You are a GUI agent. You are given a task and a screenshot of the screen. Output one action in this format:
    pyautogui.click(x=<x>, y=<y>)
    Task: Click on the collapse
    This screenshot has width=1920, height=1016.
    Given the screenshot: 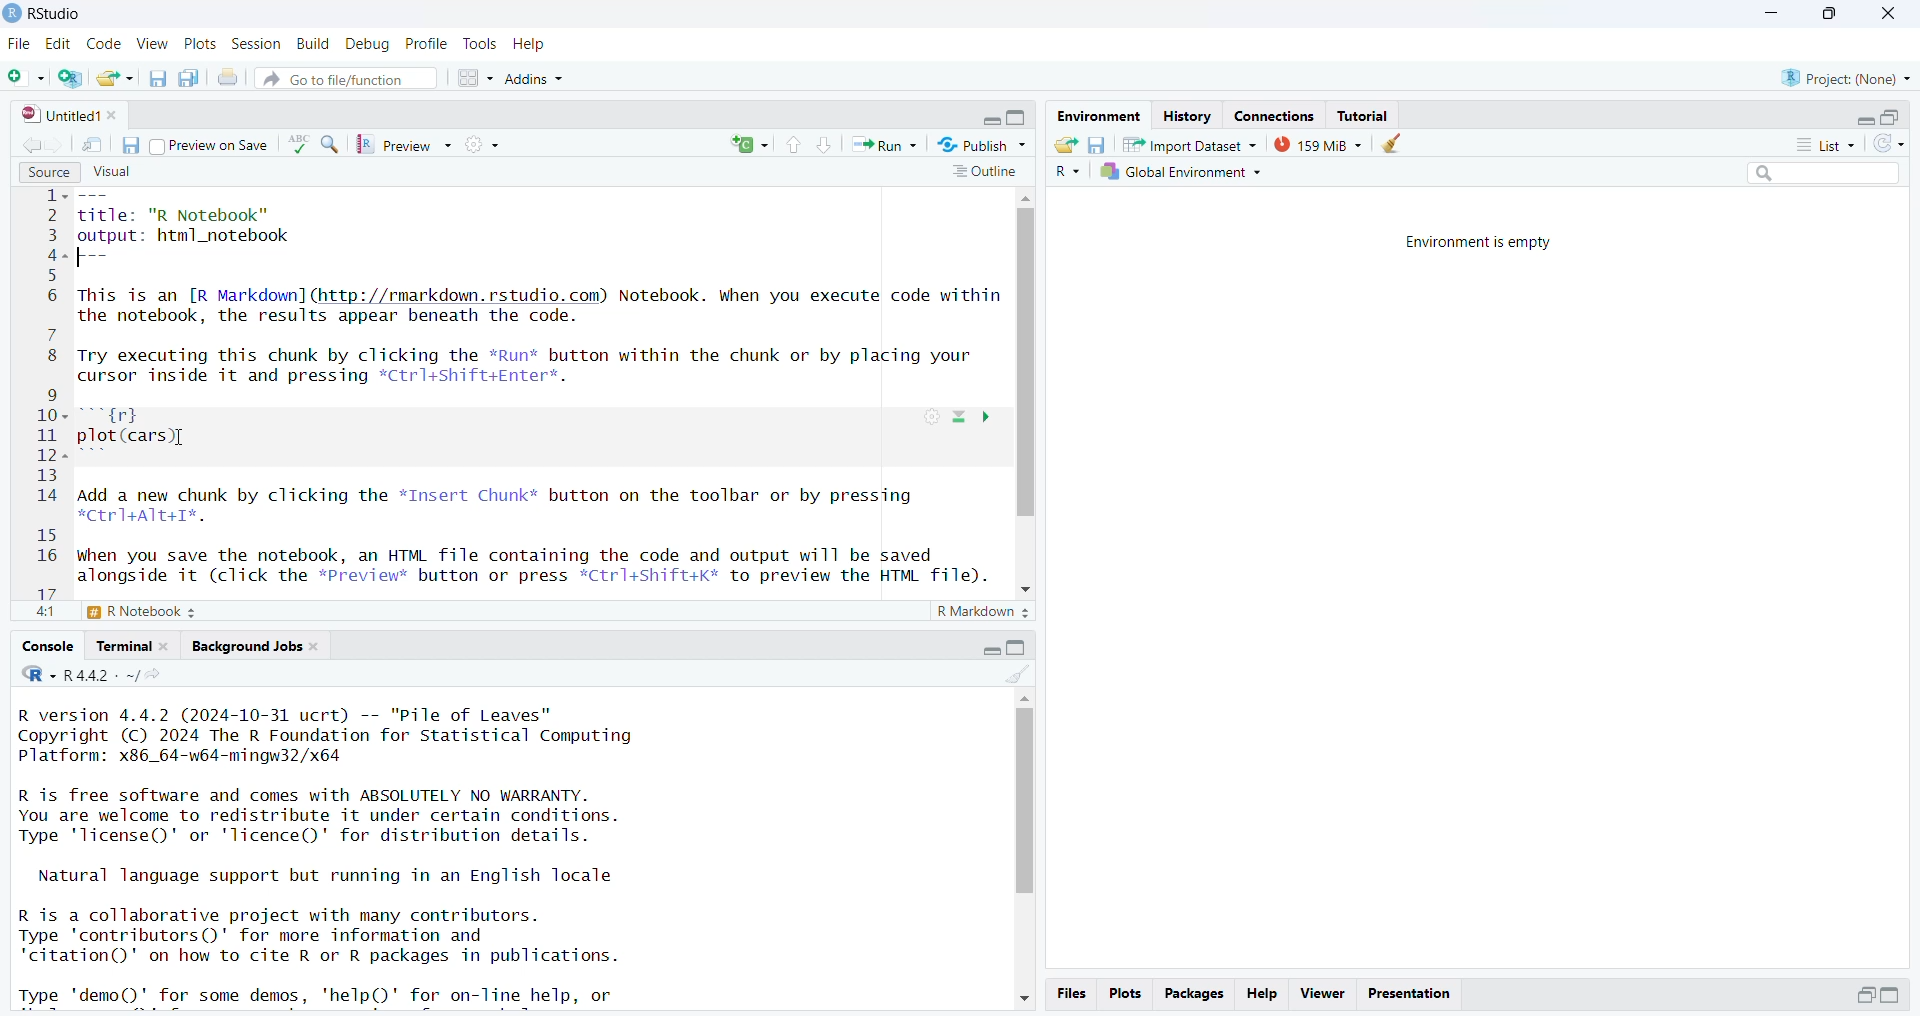 What is the action you would take?
    pyautogui.click(x=1018, y=119)
    